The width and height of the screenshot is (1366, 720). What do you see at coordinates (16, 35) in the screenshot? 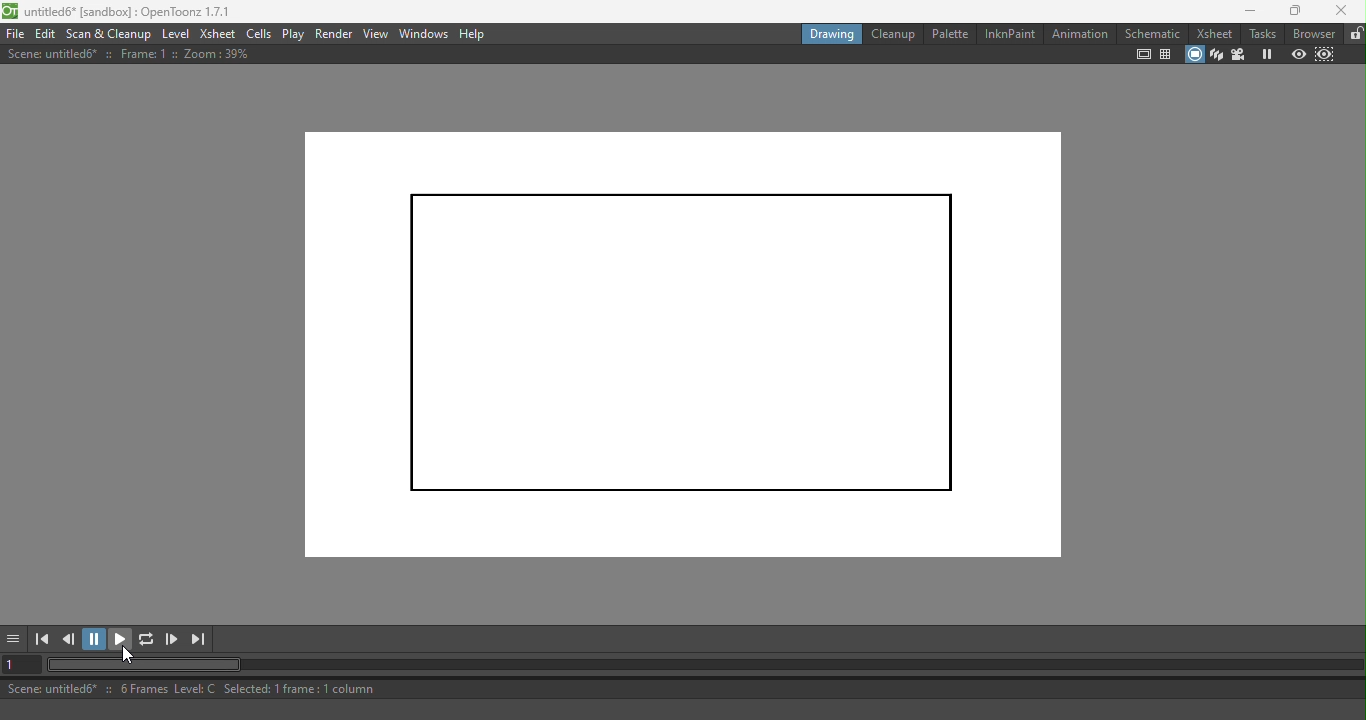
I see `File` at bounding box center [16, 35].